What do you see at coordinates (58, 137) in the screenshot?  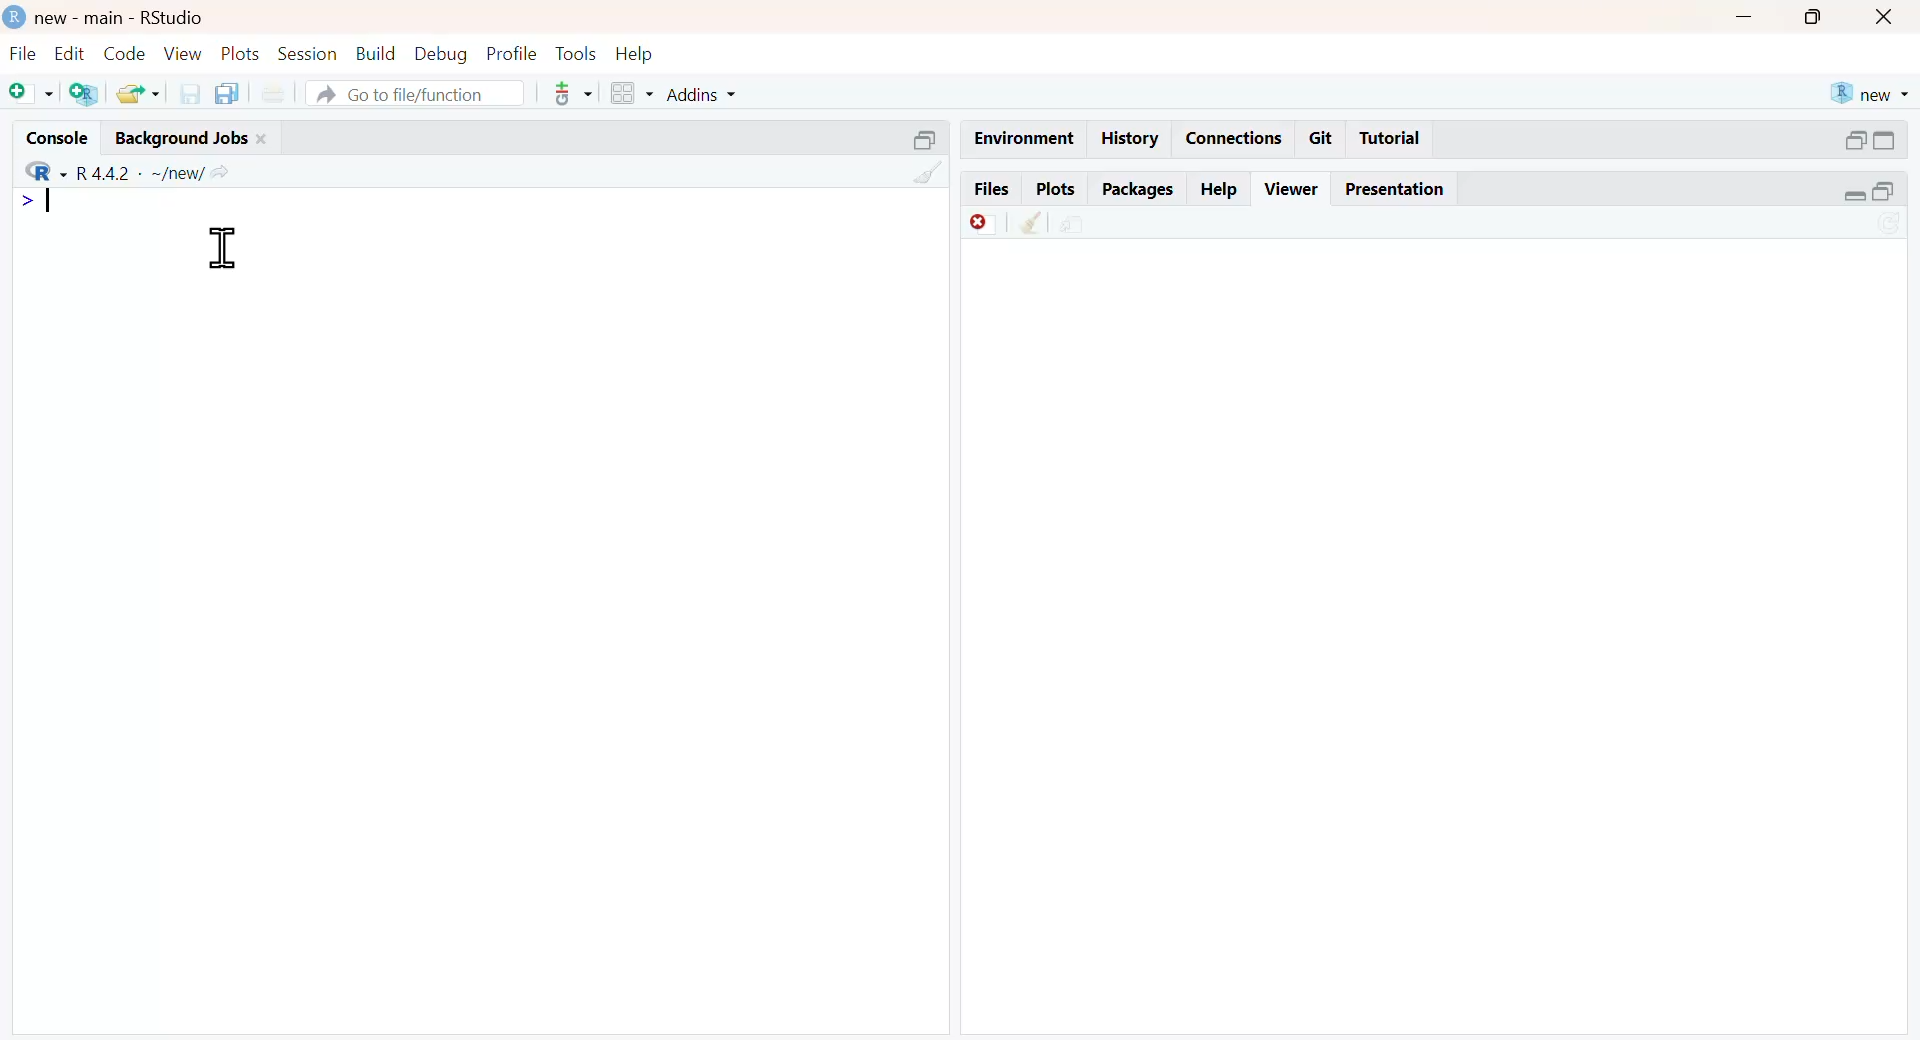 I see `console` at bounding box center [58, 137].